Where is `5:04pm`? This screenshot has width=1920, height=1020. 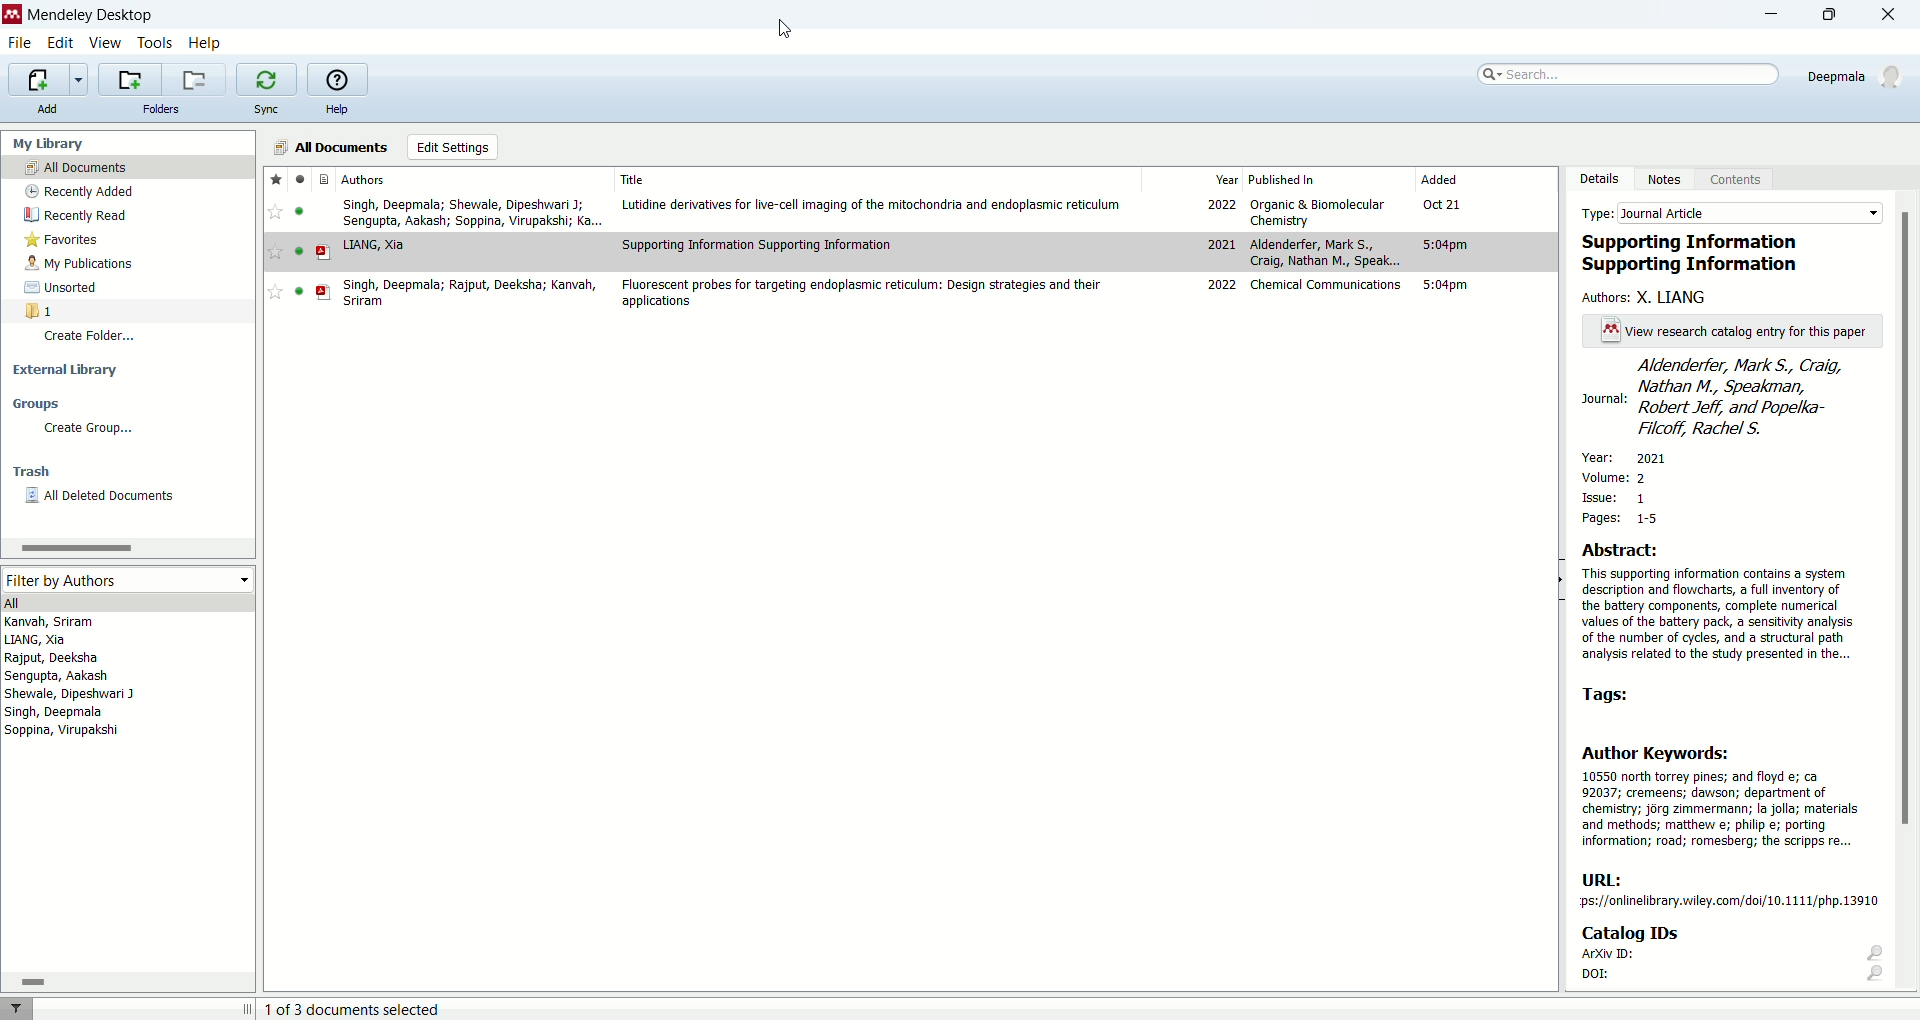
5:04pm is located at coordinates (1445, 285).